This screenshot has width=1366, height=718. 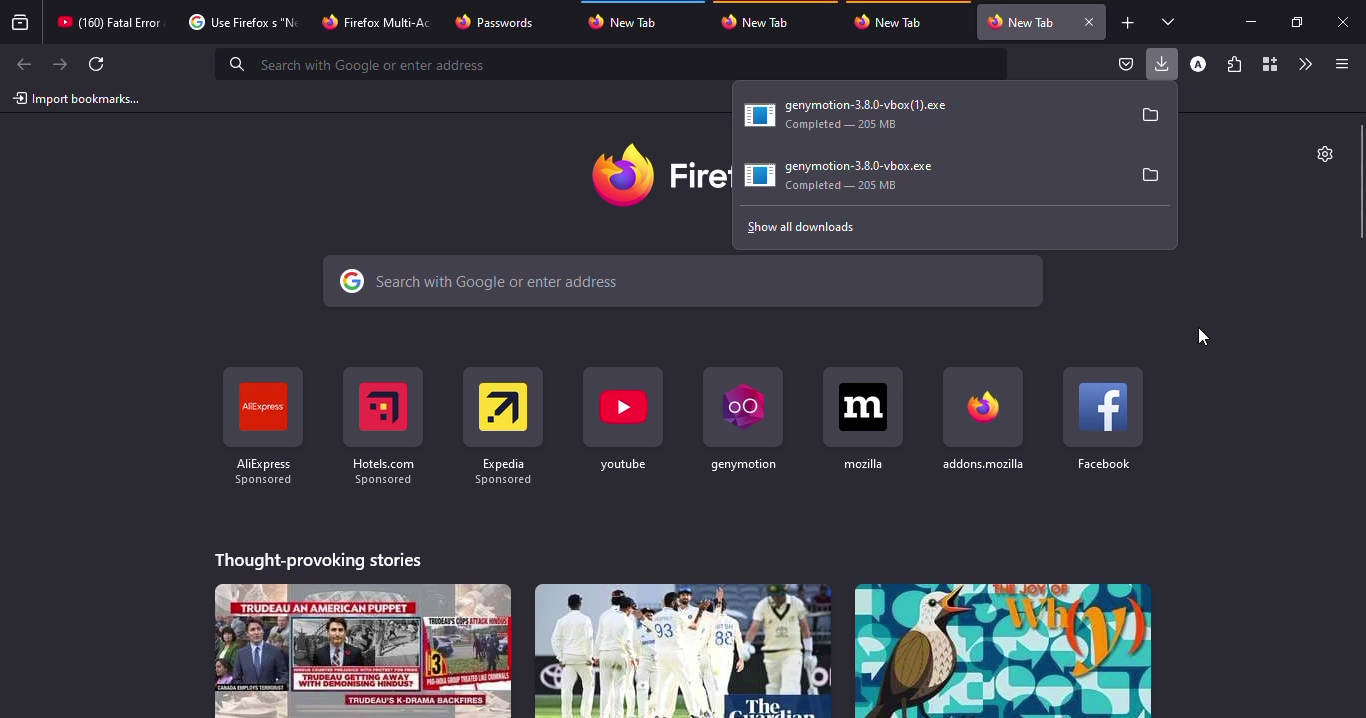 What do you see at coordinates (382, 425) in the screenshot?
I see `shortcut` at bounding box center [382, 425].